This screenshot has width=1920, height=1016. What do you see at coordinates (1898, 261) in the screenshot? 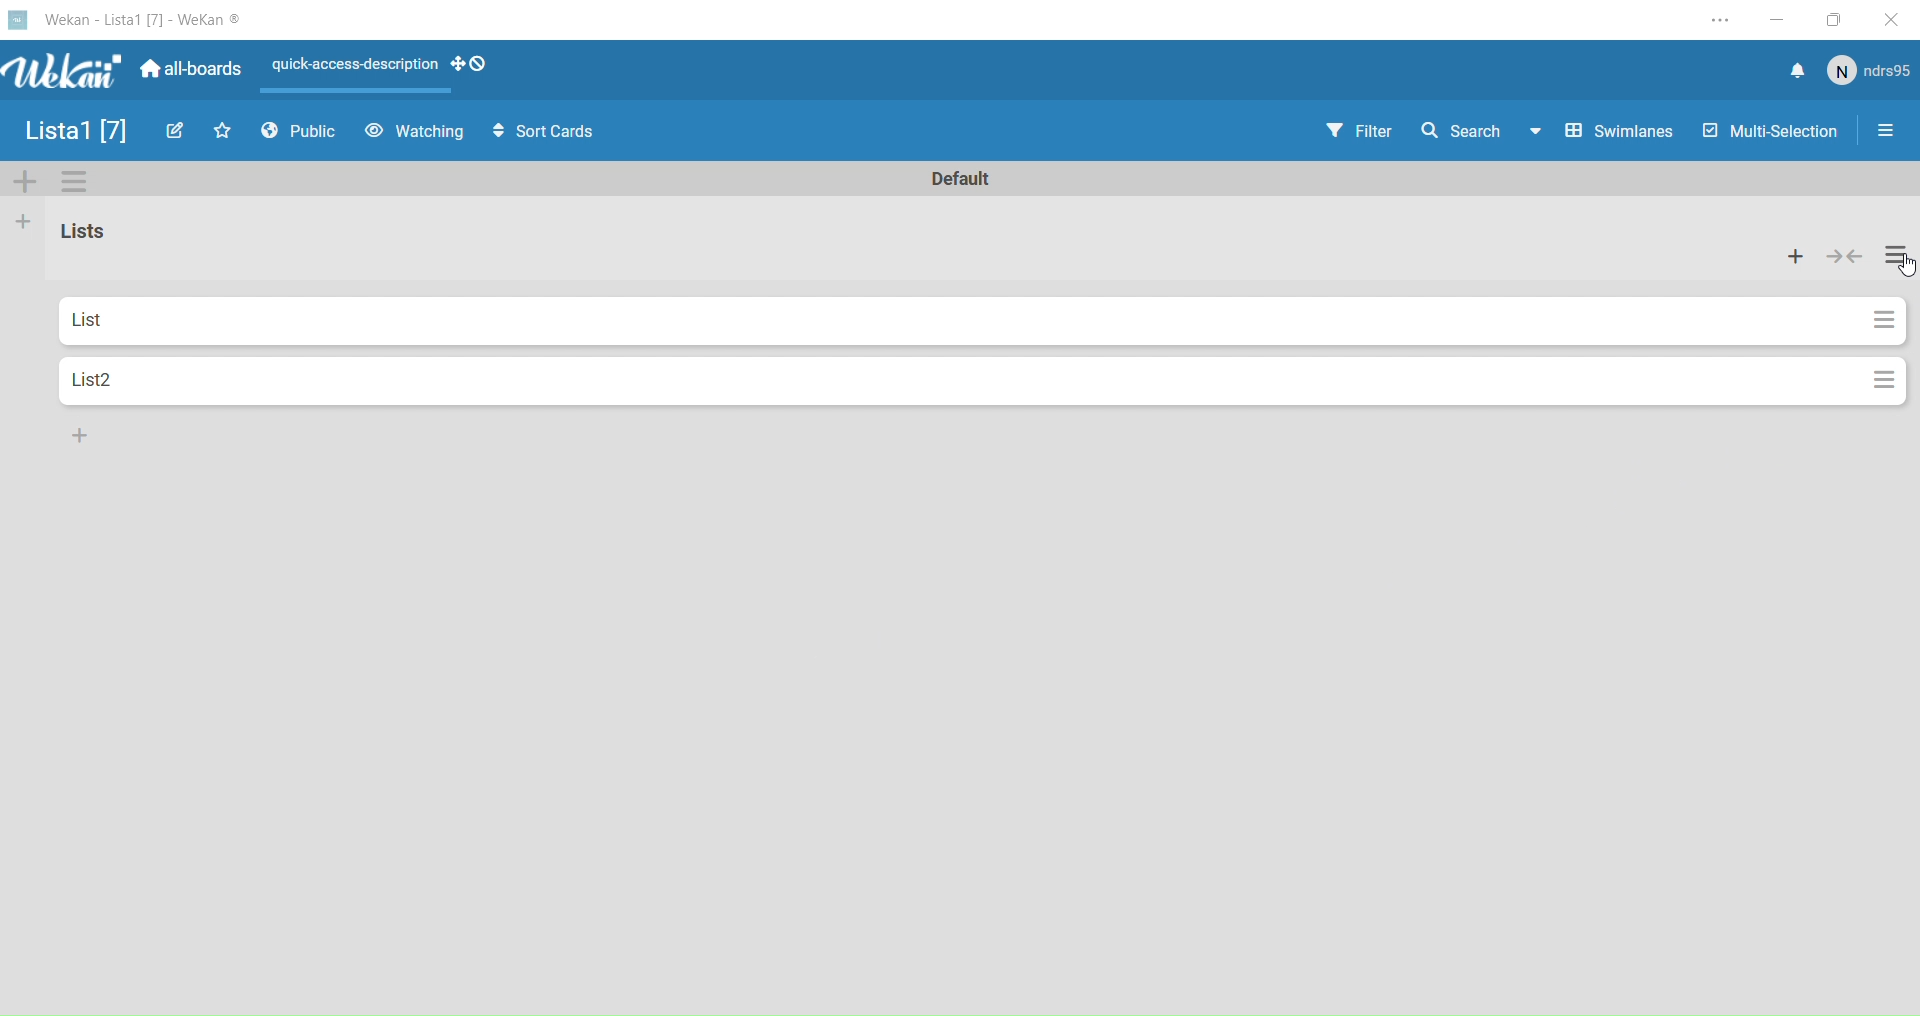
I see `Settings` at bounding box center [1898, 261].